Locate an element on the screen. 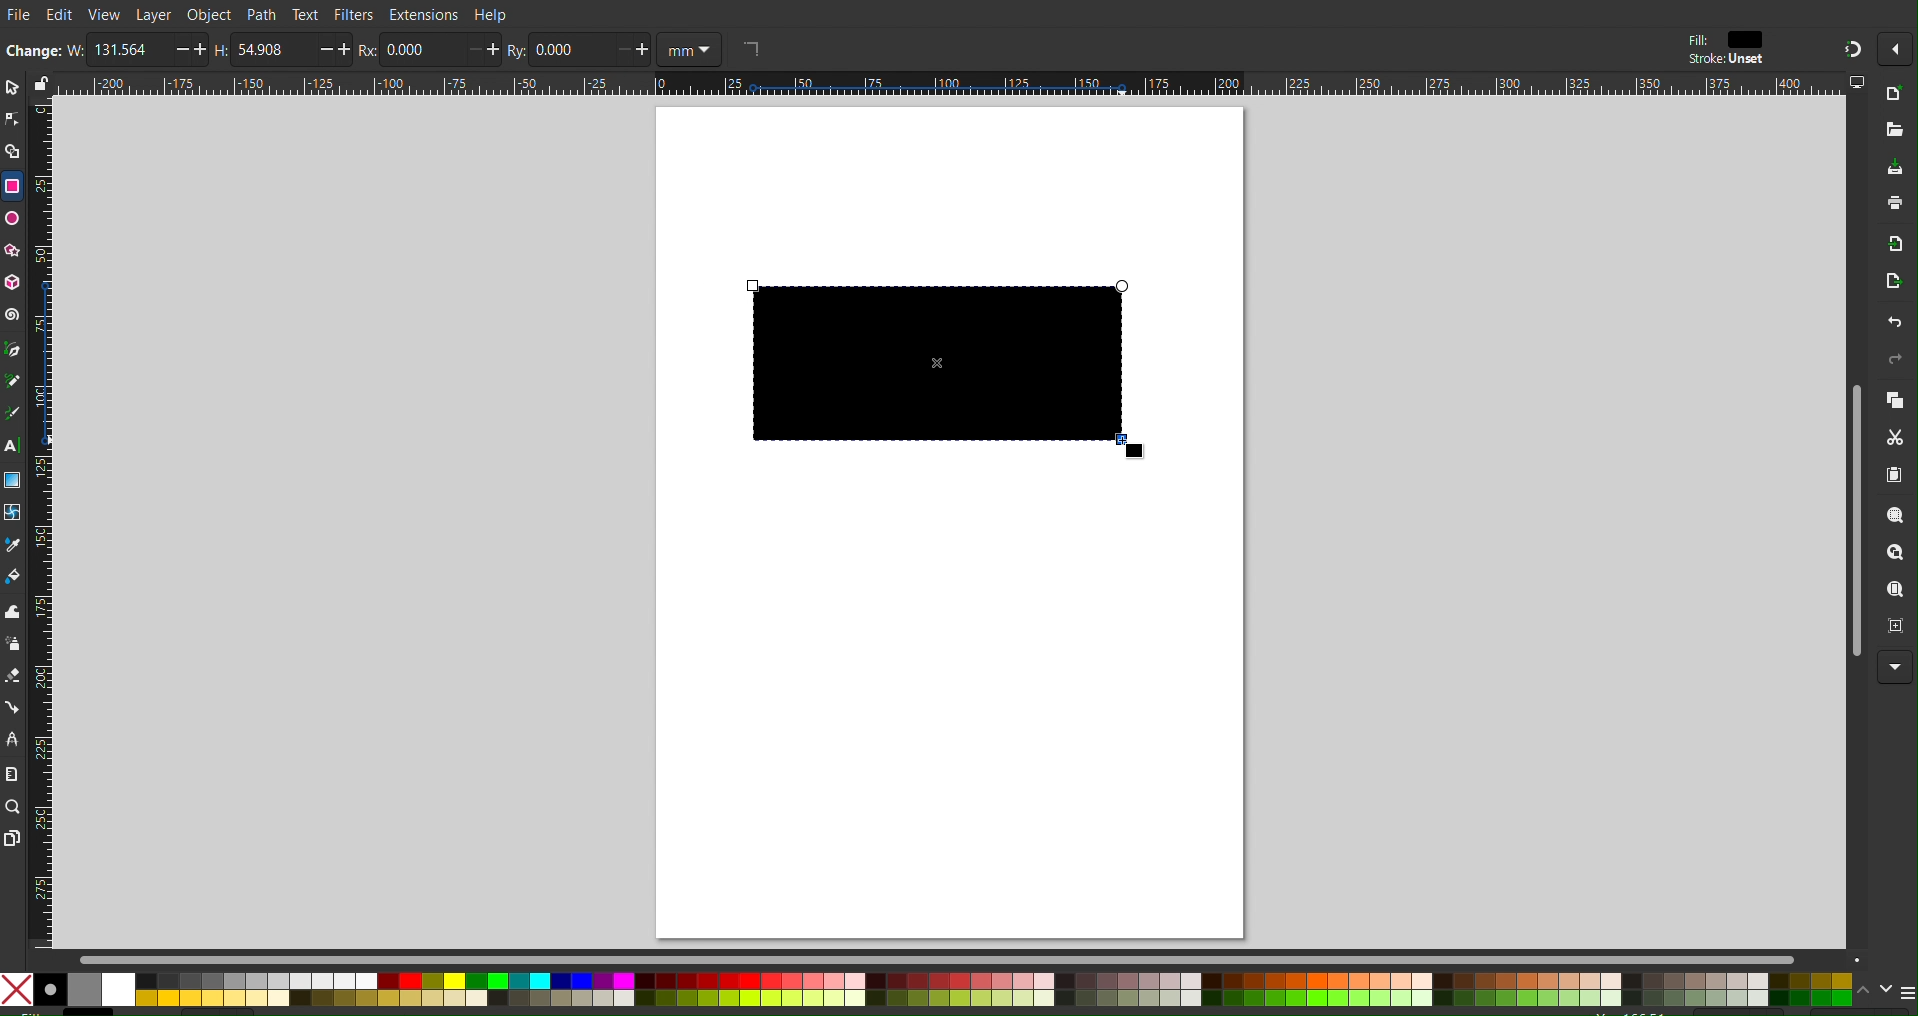 The height and width of the screenshot is (1016, 1918). Filters is located at coordinates (353, 16).